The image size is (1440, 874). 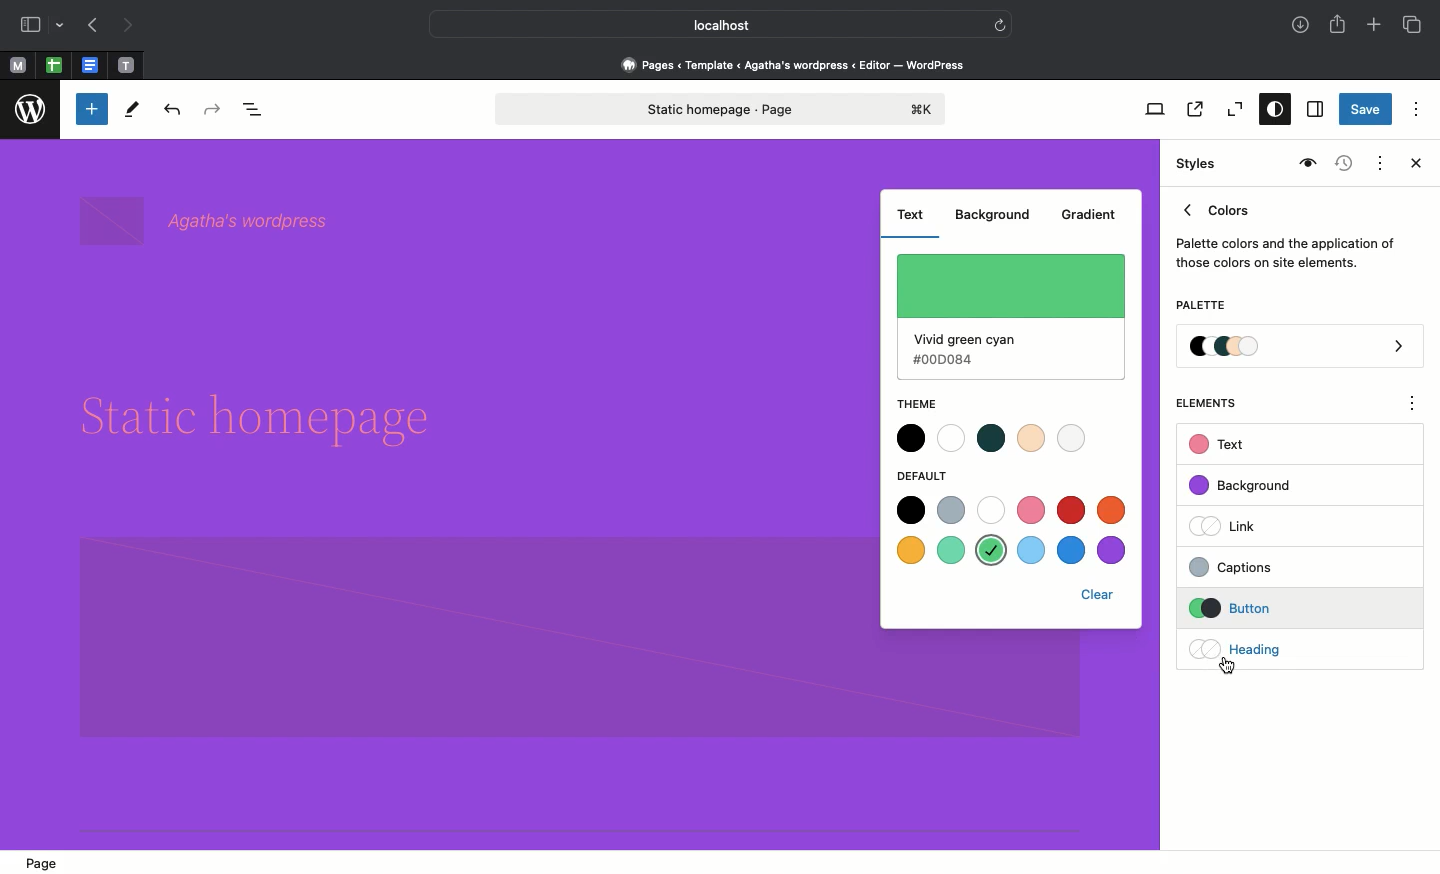 I want to click on Add new tab, so click(x=1376, y=27).